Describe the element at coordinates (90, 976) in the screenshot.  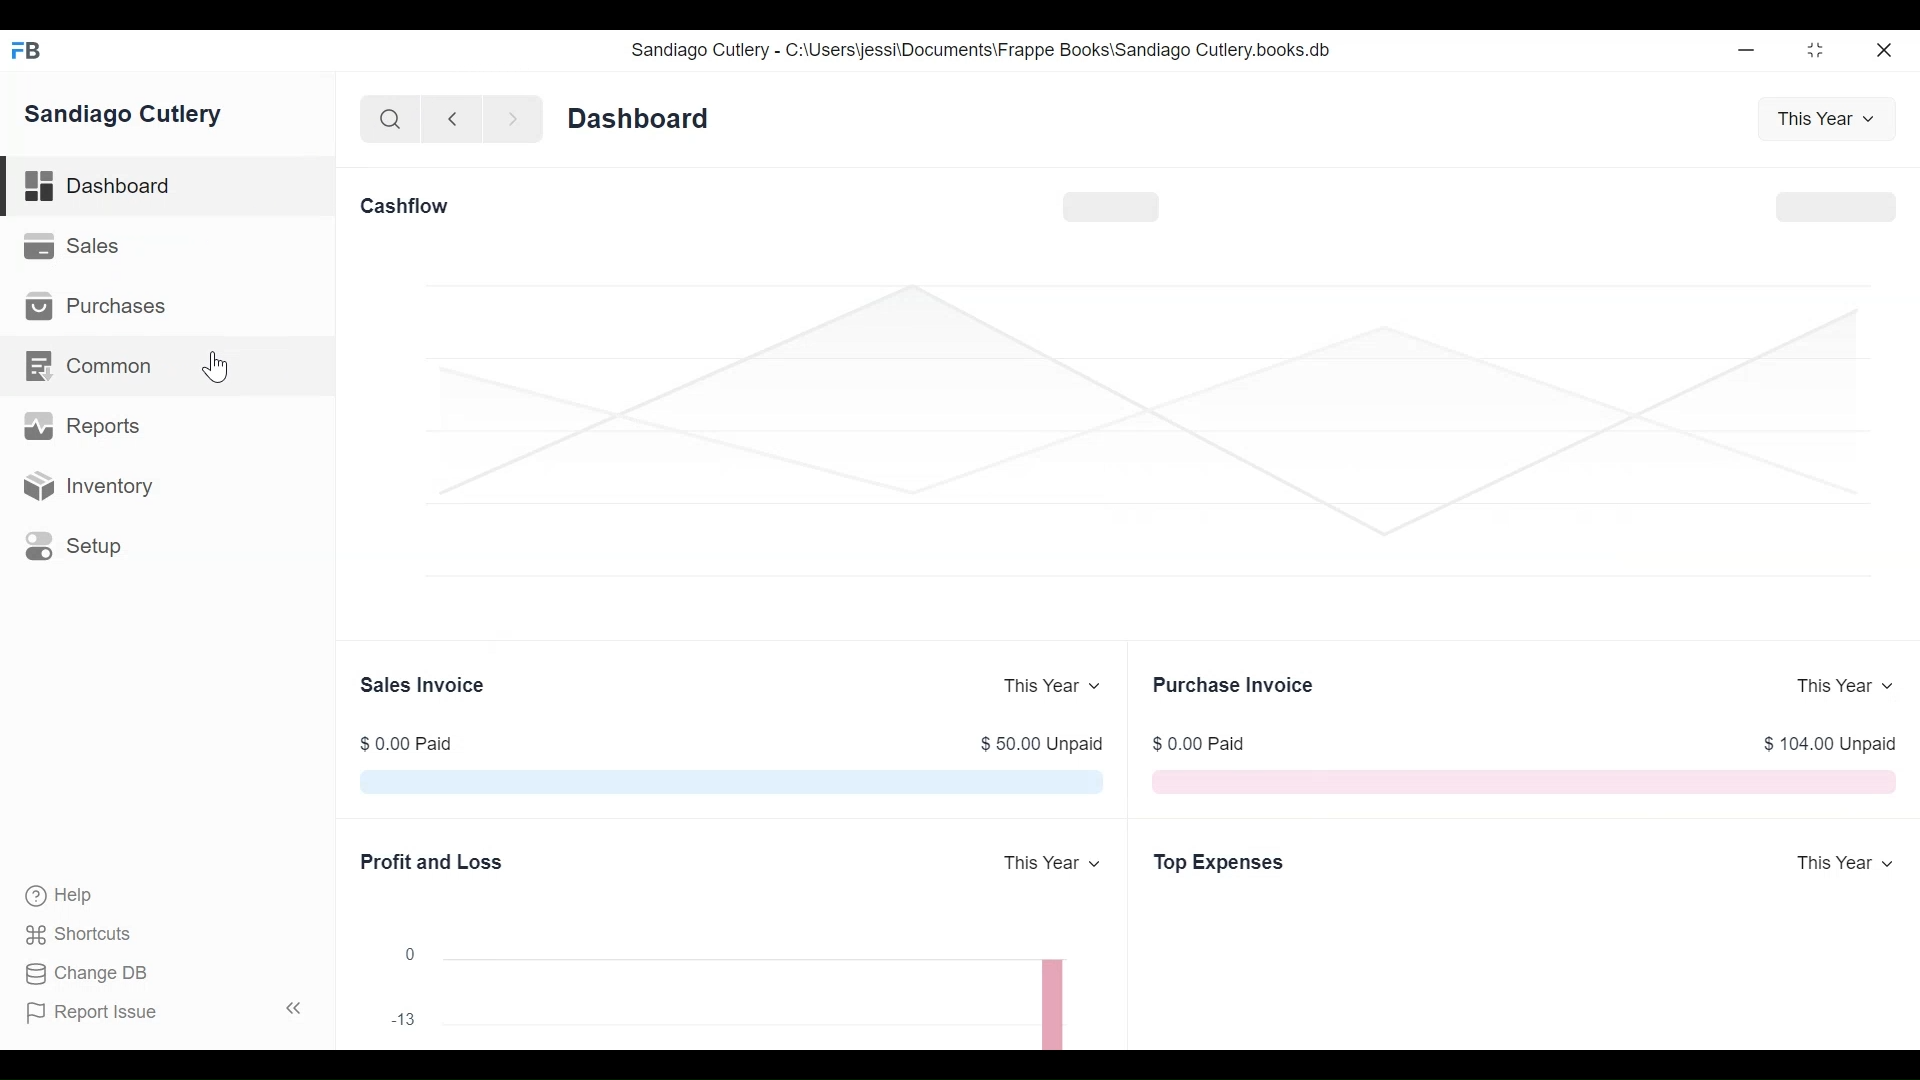
I see `Change DB` at that location.